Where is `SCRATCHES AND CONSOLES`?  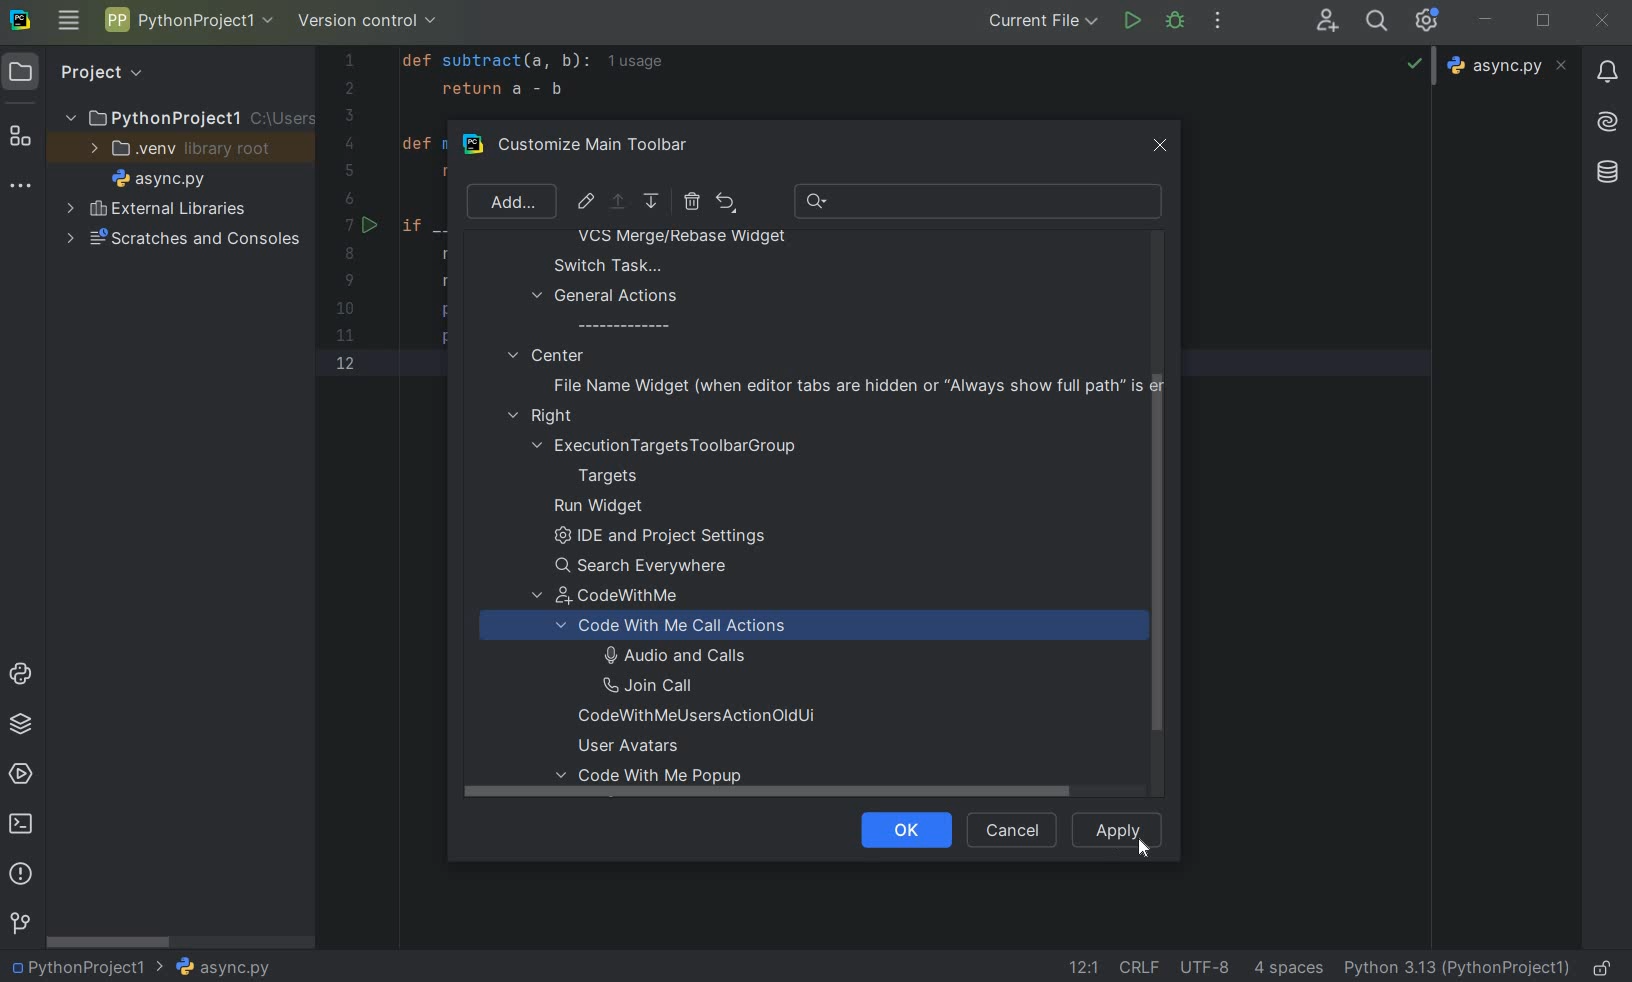
SCRATCHES AND CONSOLES is located at coordinates (184, 239).